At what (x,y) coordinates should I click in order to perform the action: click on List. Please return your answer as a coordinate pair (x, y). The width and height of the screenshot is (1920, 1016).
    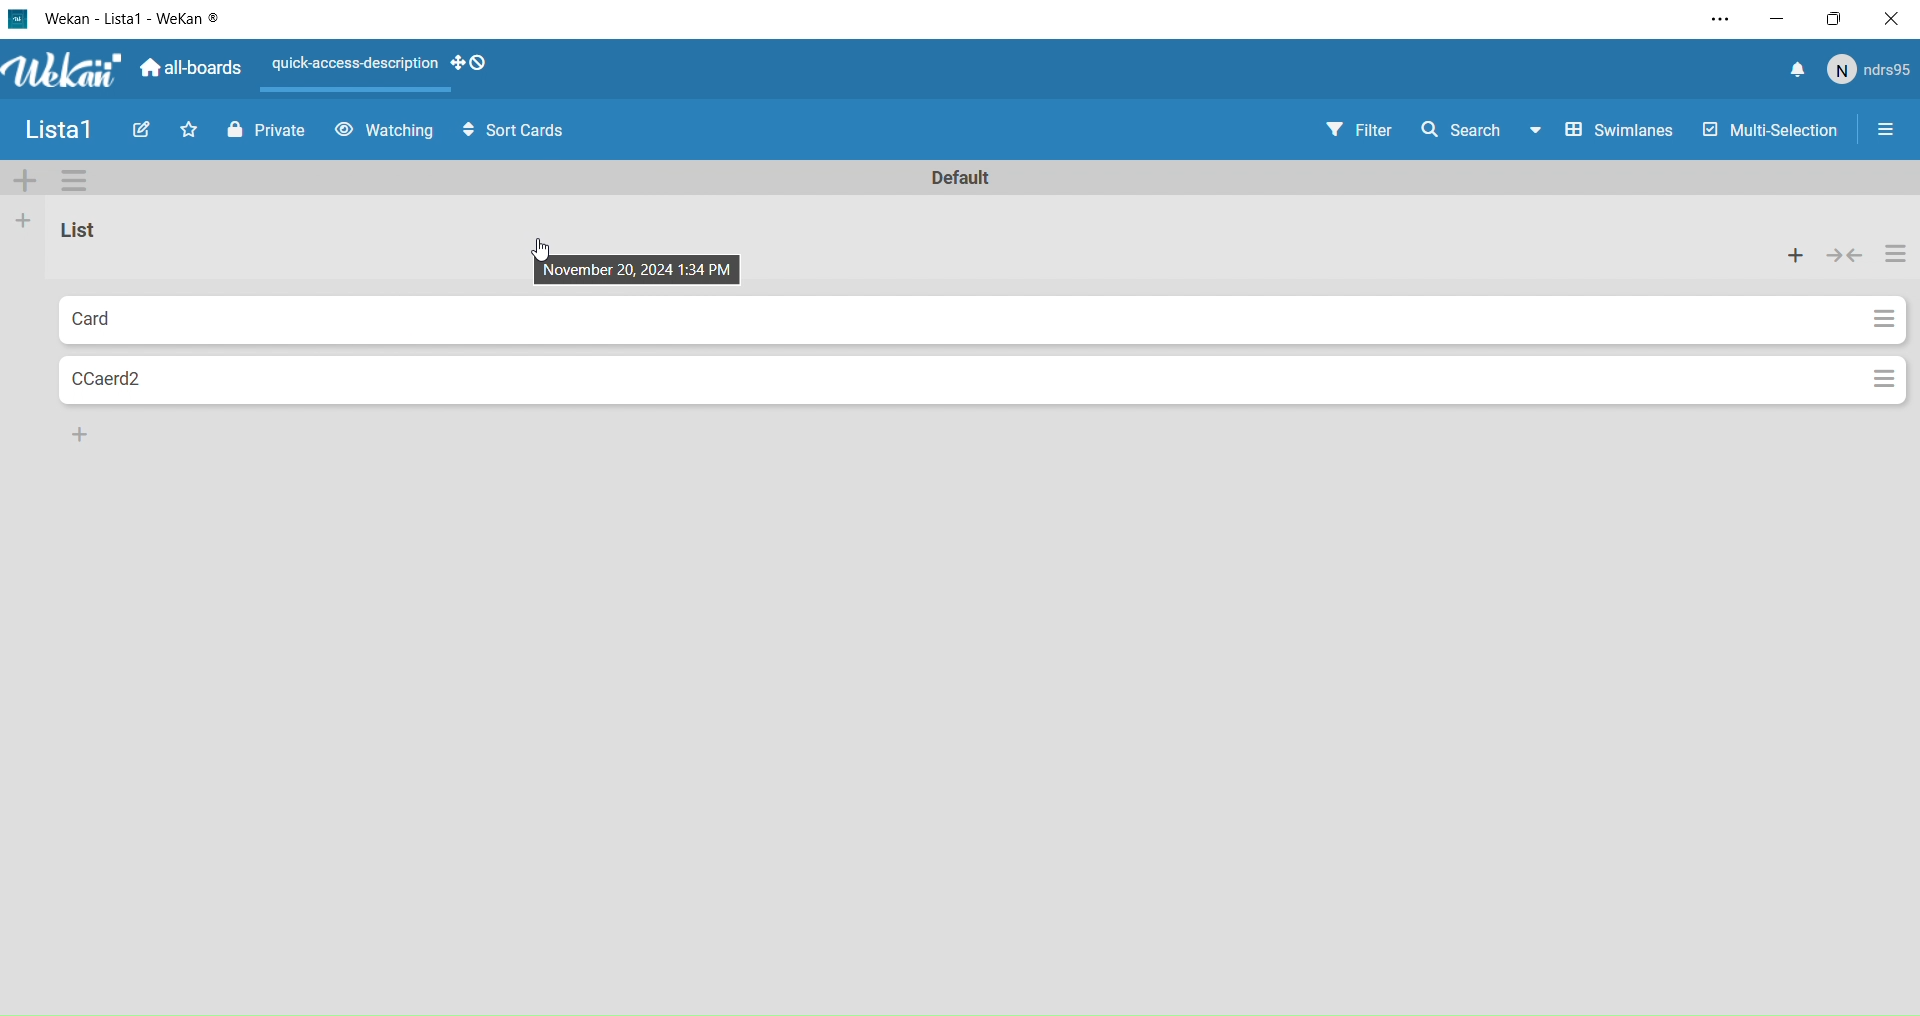
    Looking at the image, I should click on (106, 239).